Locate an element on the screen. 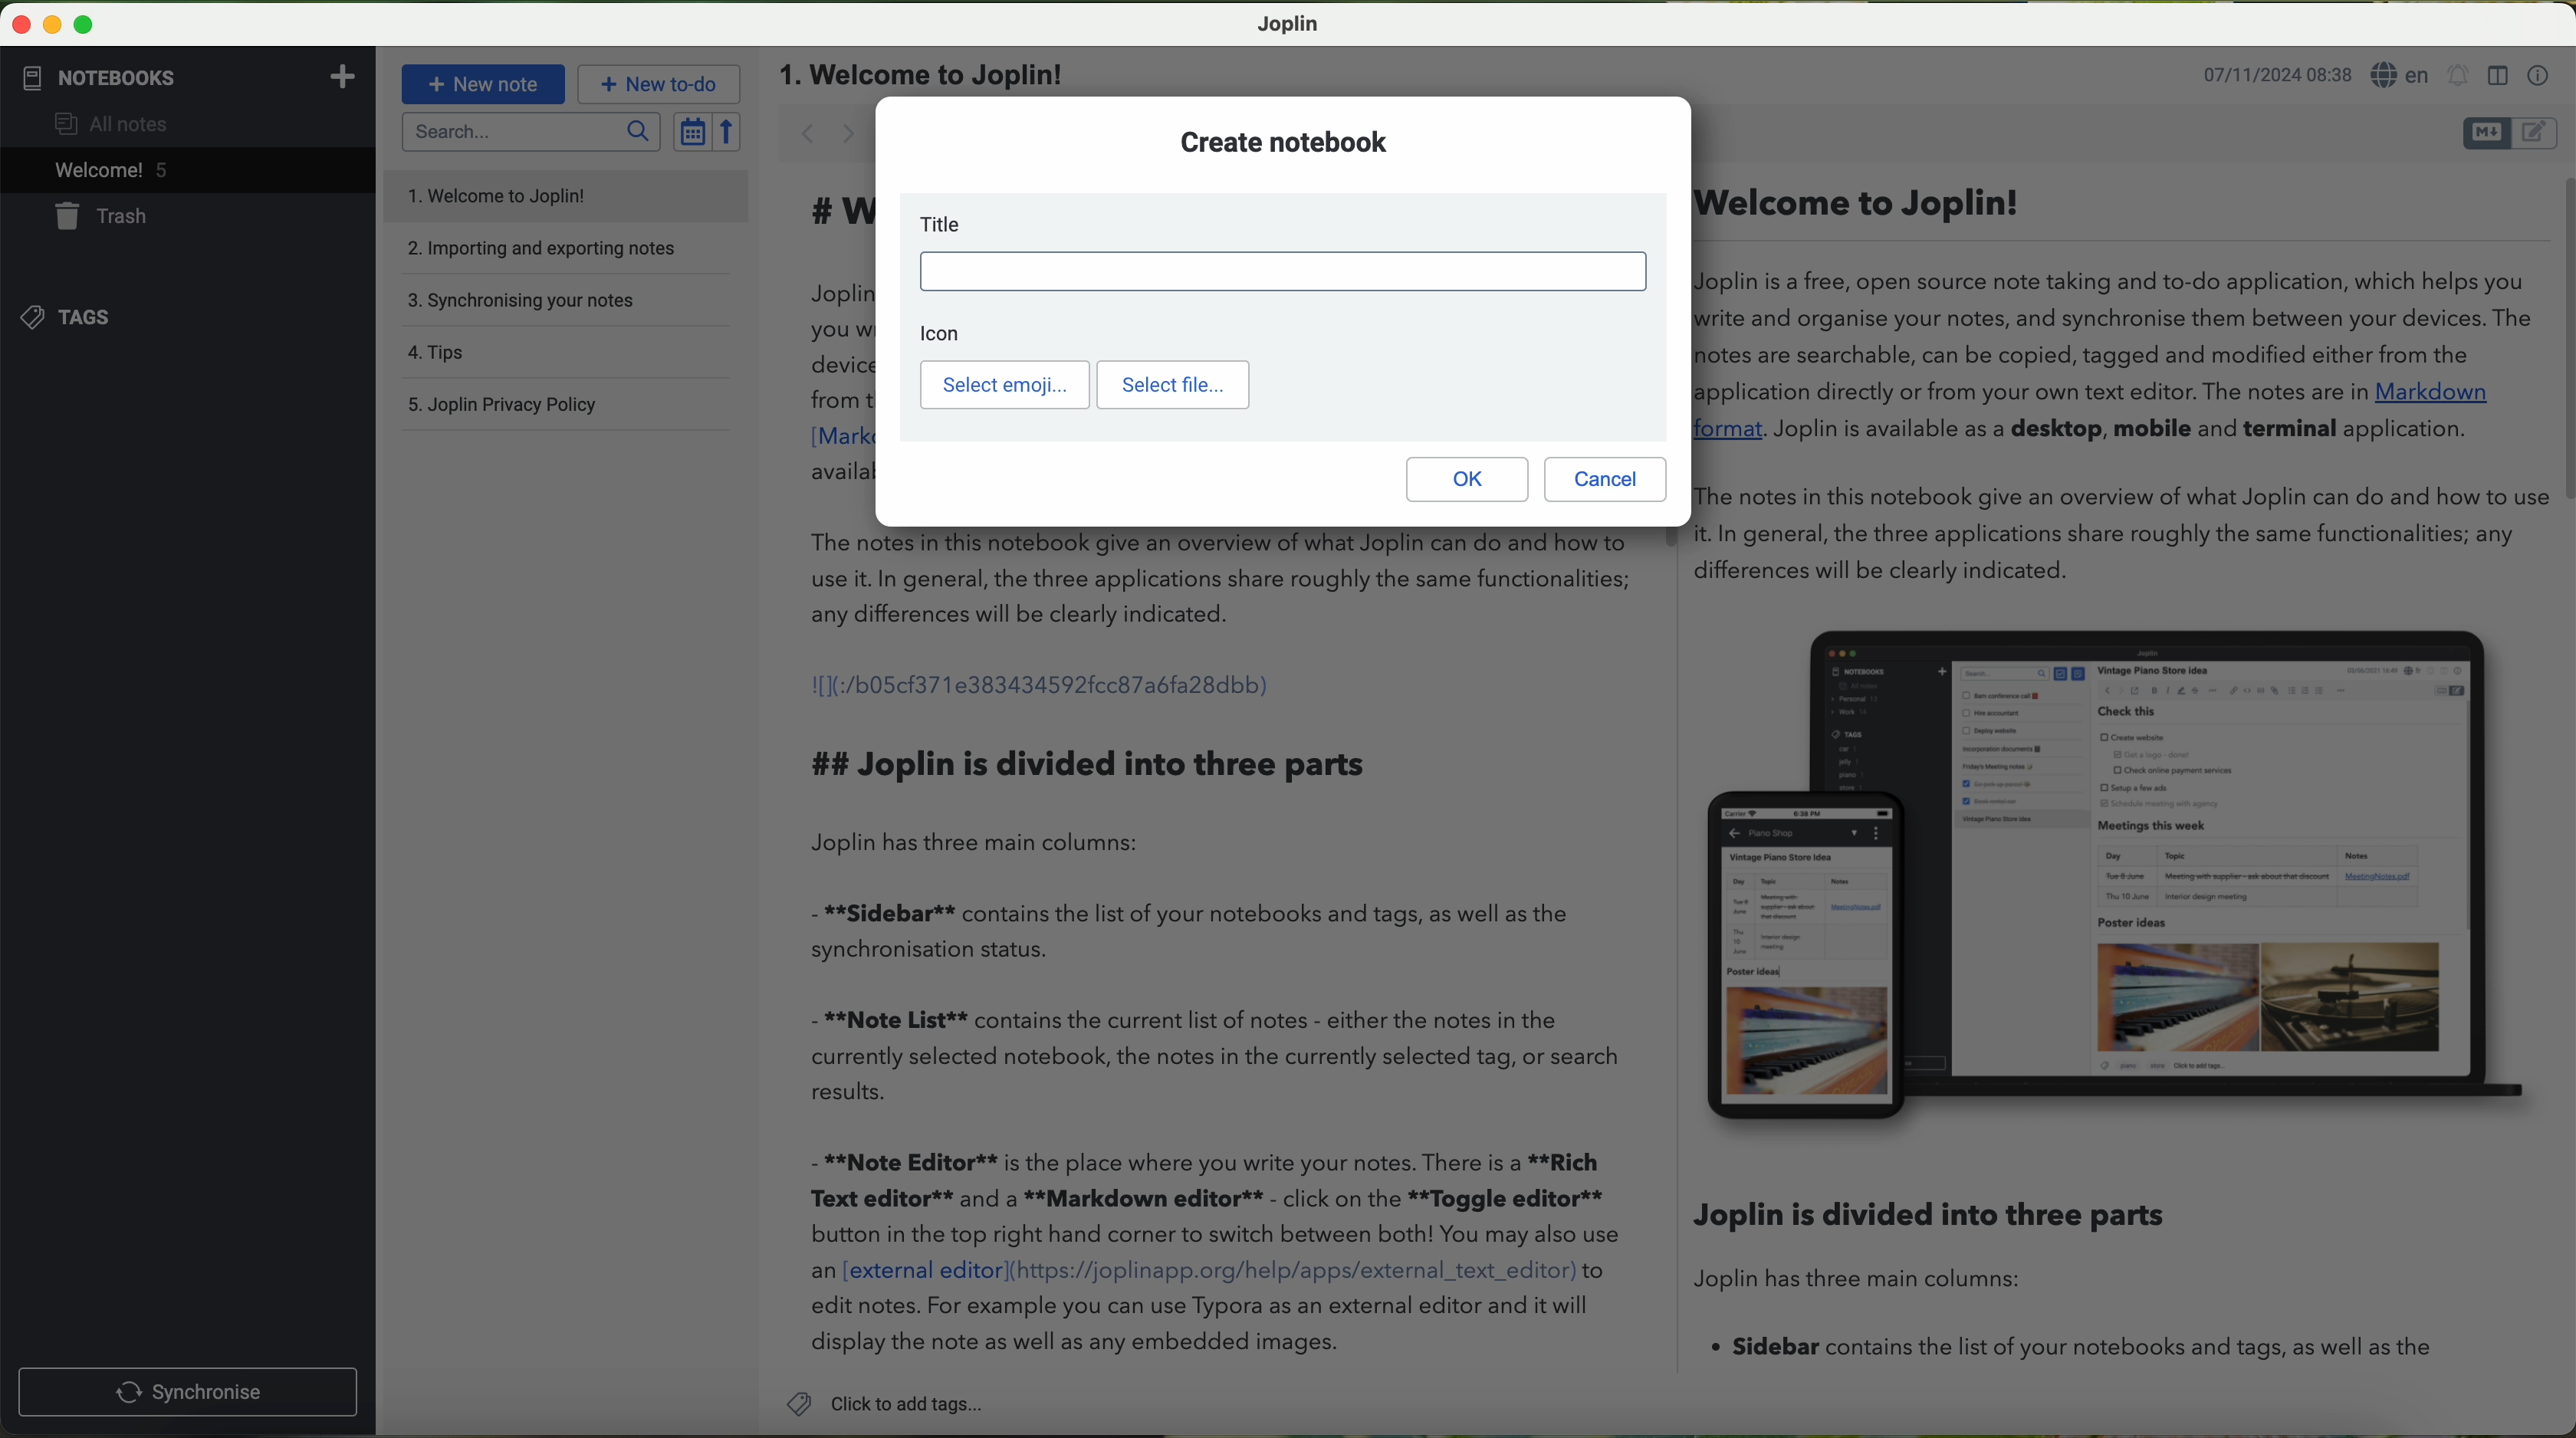 This screenshot has height=1438, width=2576. search bar is located at coordinates (526, 132).